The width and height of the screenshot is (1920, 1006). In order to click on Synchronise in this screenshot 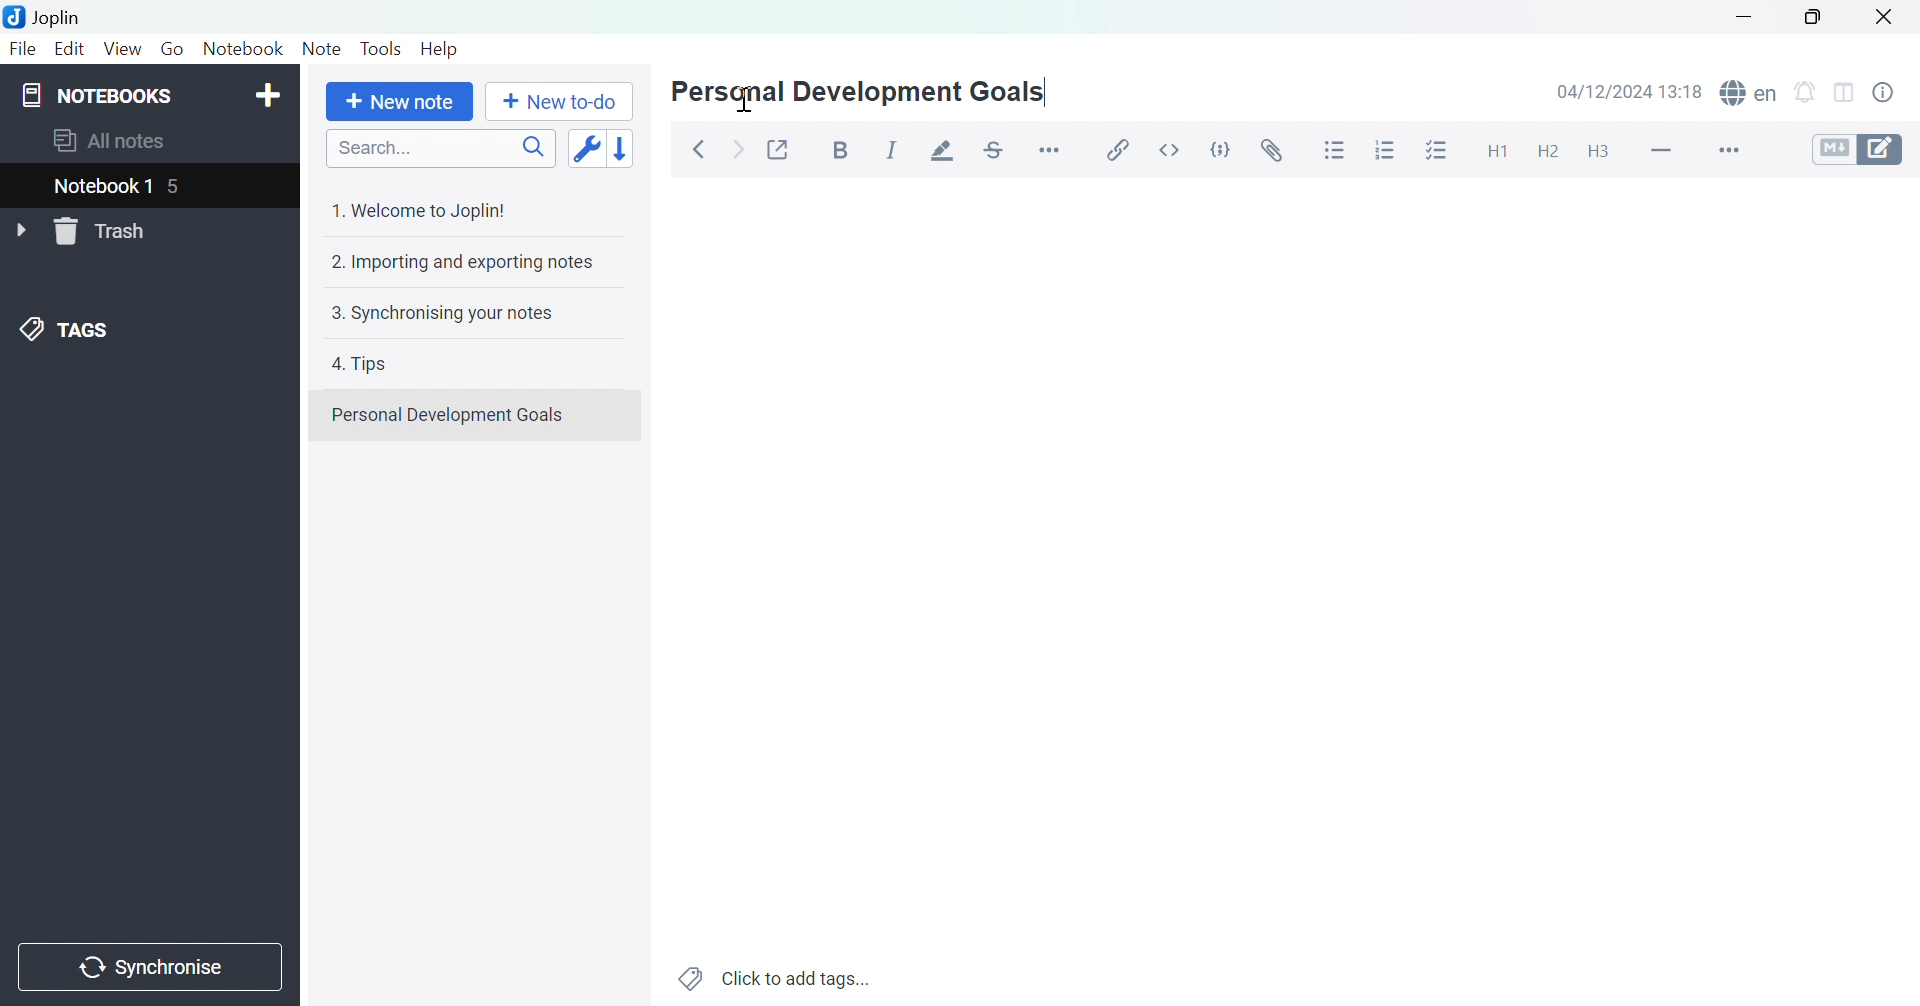, I will do `click(149, 969)`.